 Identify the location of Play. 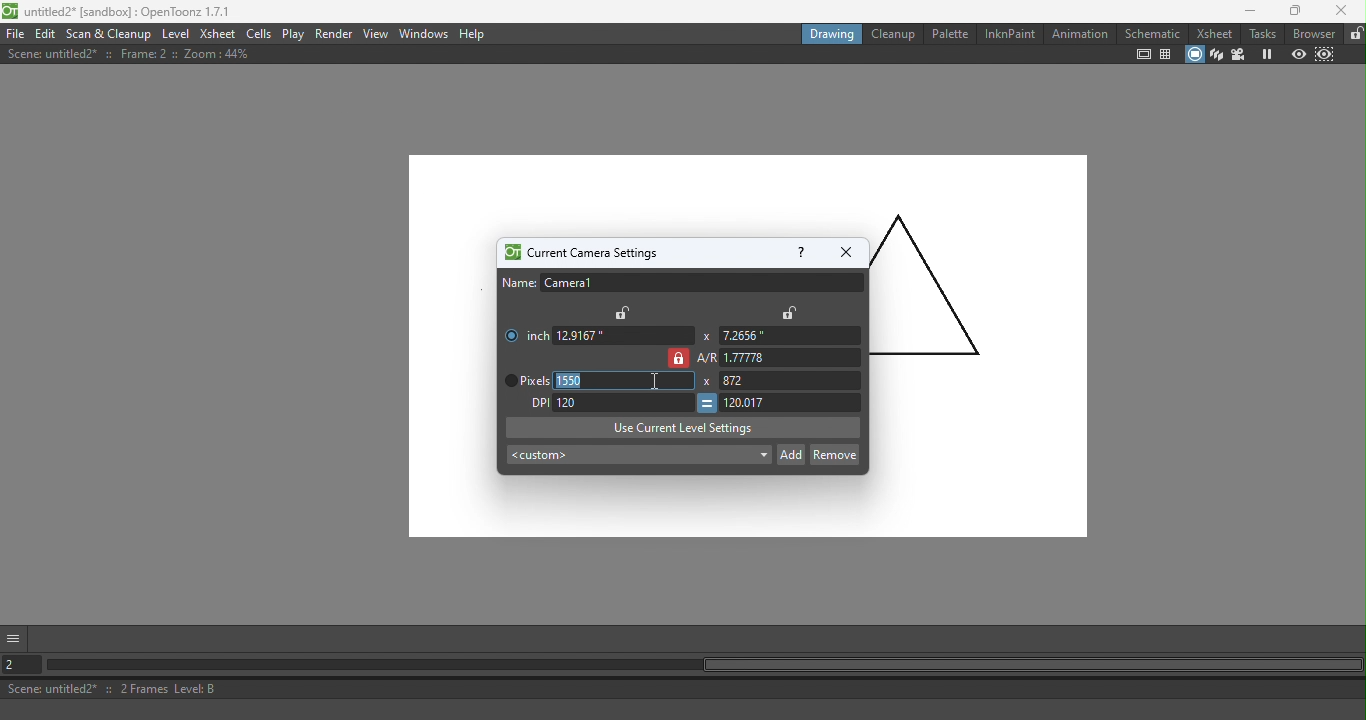
(293, 34).